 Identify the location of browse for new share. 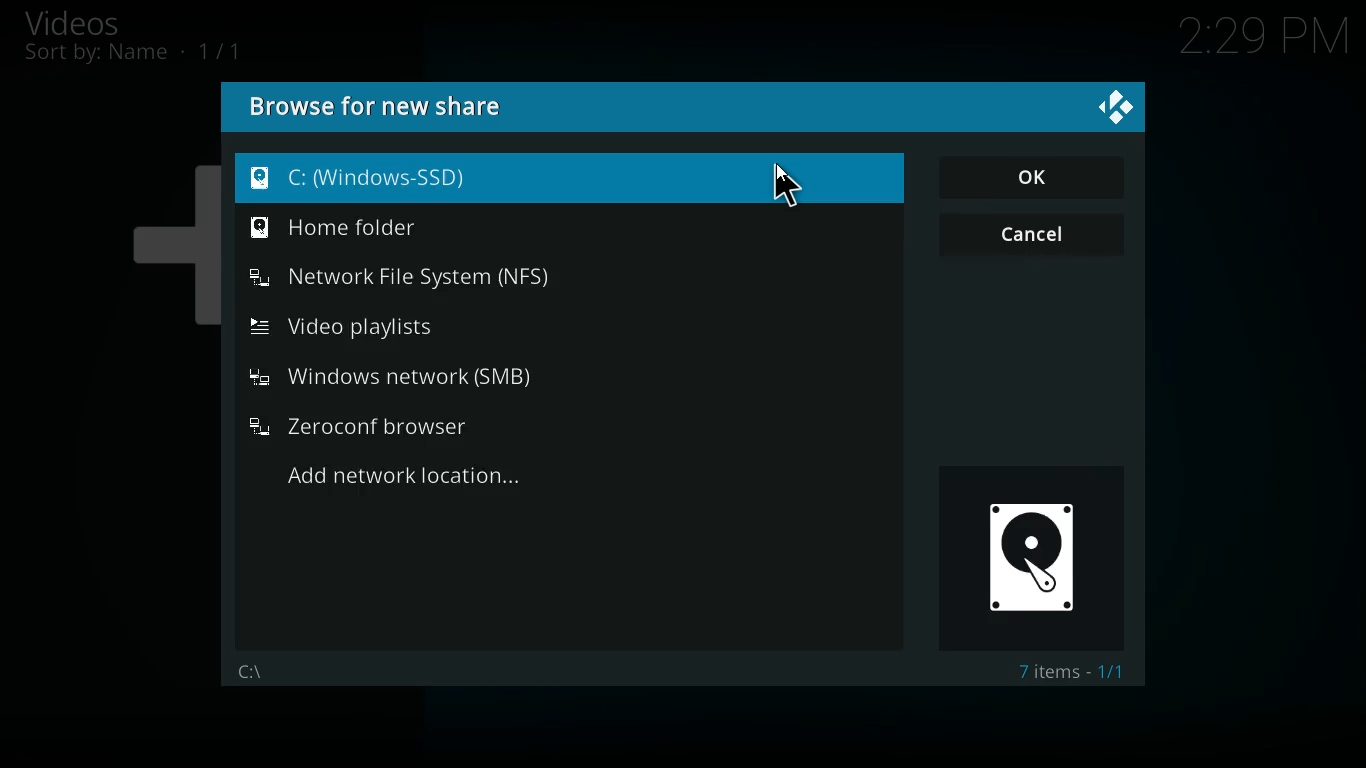
(377, 108).